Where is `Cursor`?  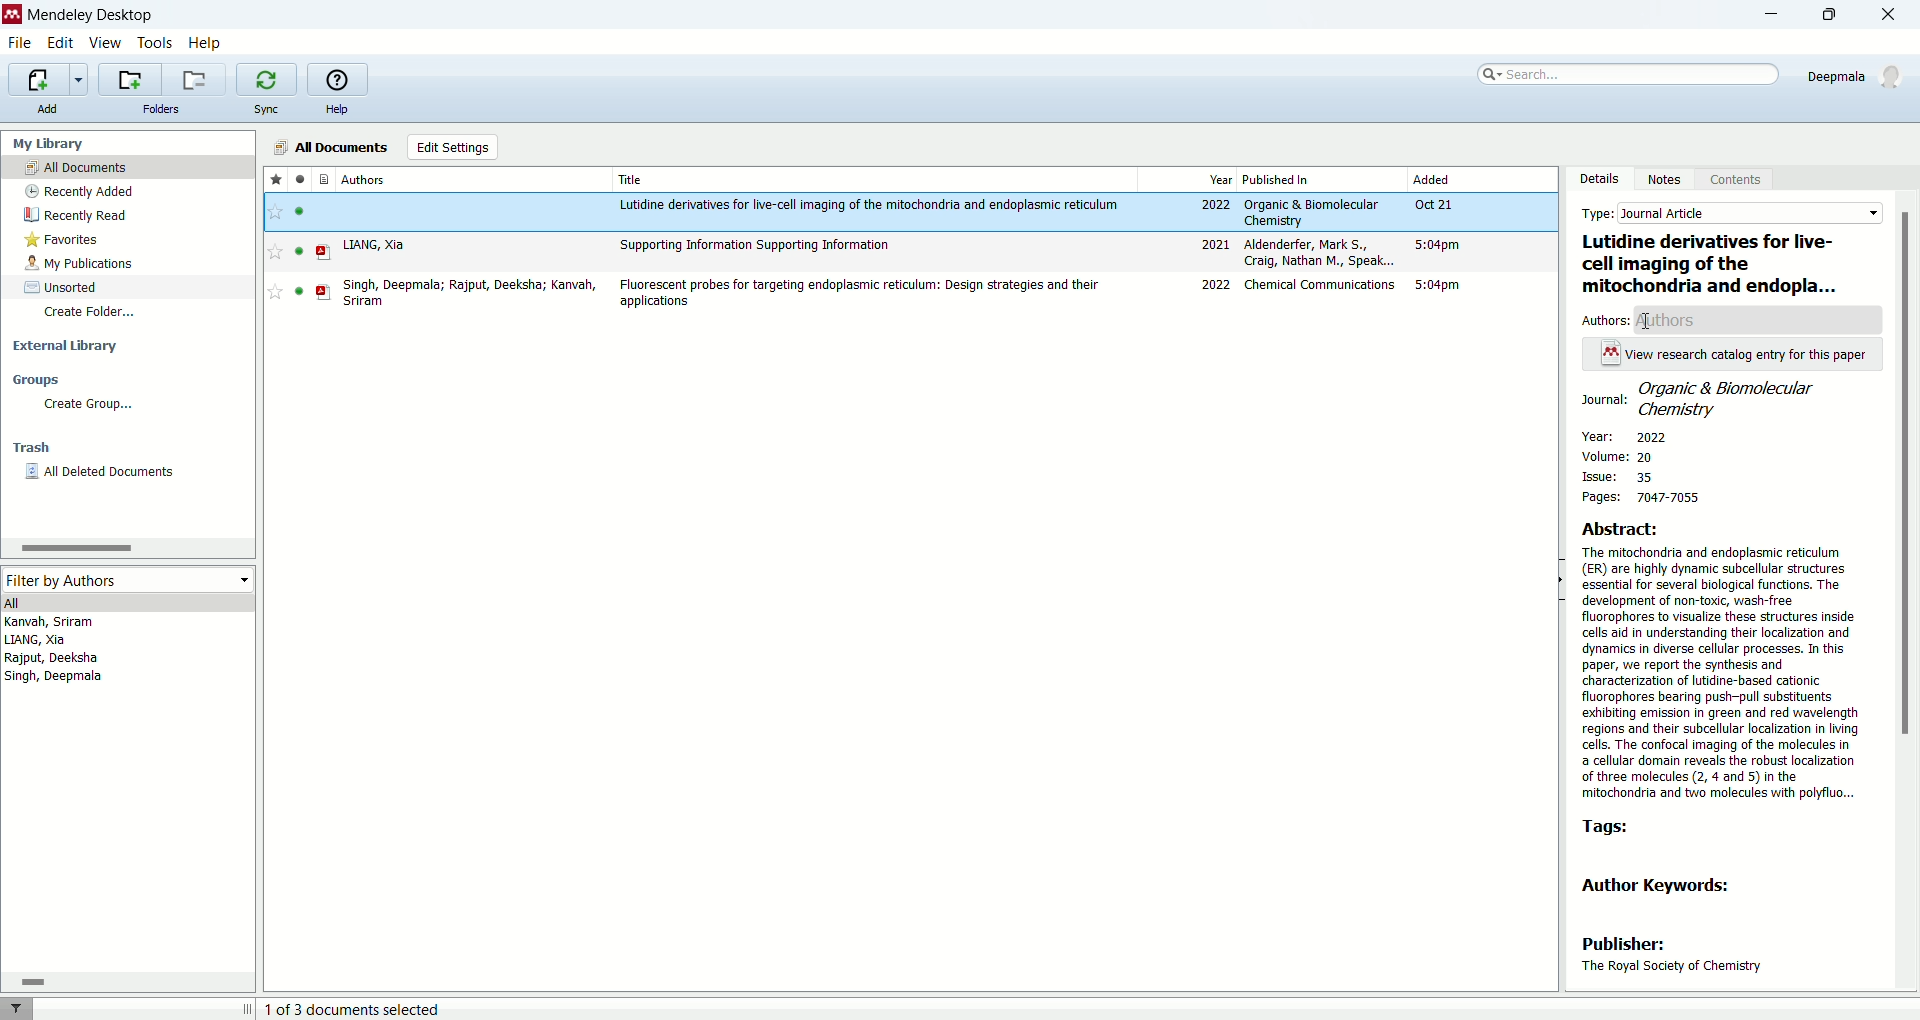 Cursor is located at coordinates (1649, 320).